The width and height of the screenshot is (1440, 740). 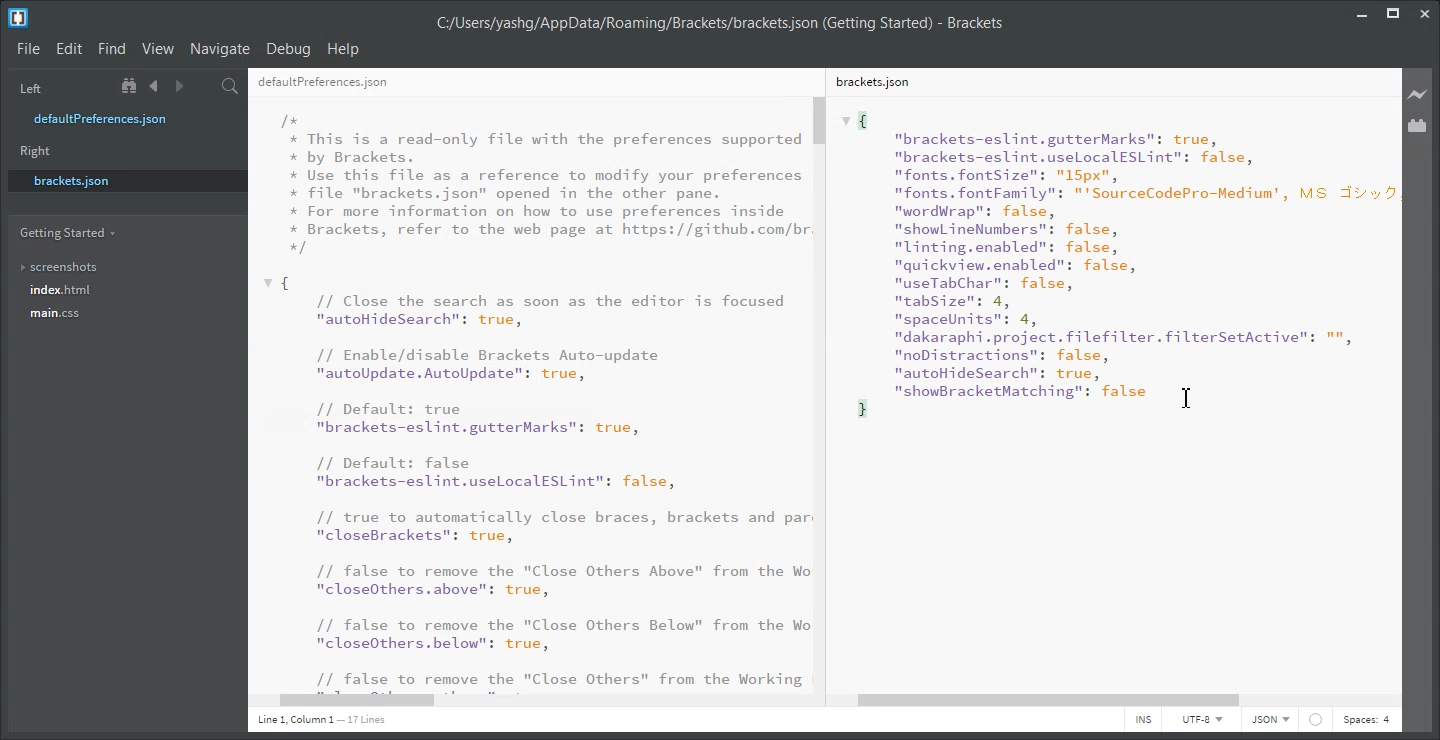 I want to click on main.css, so click(x=58, y=313).